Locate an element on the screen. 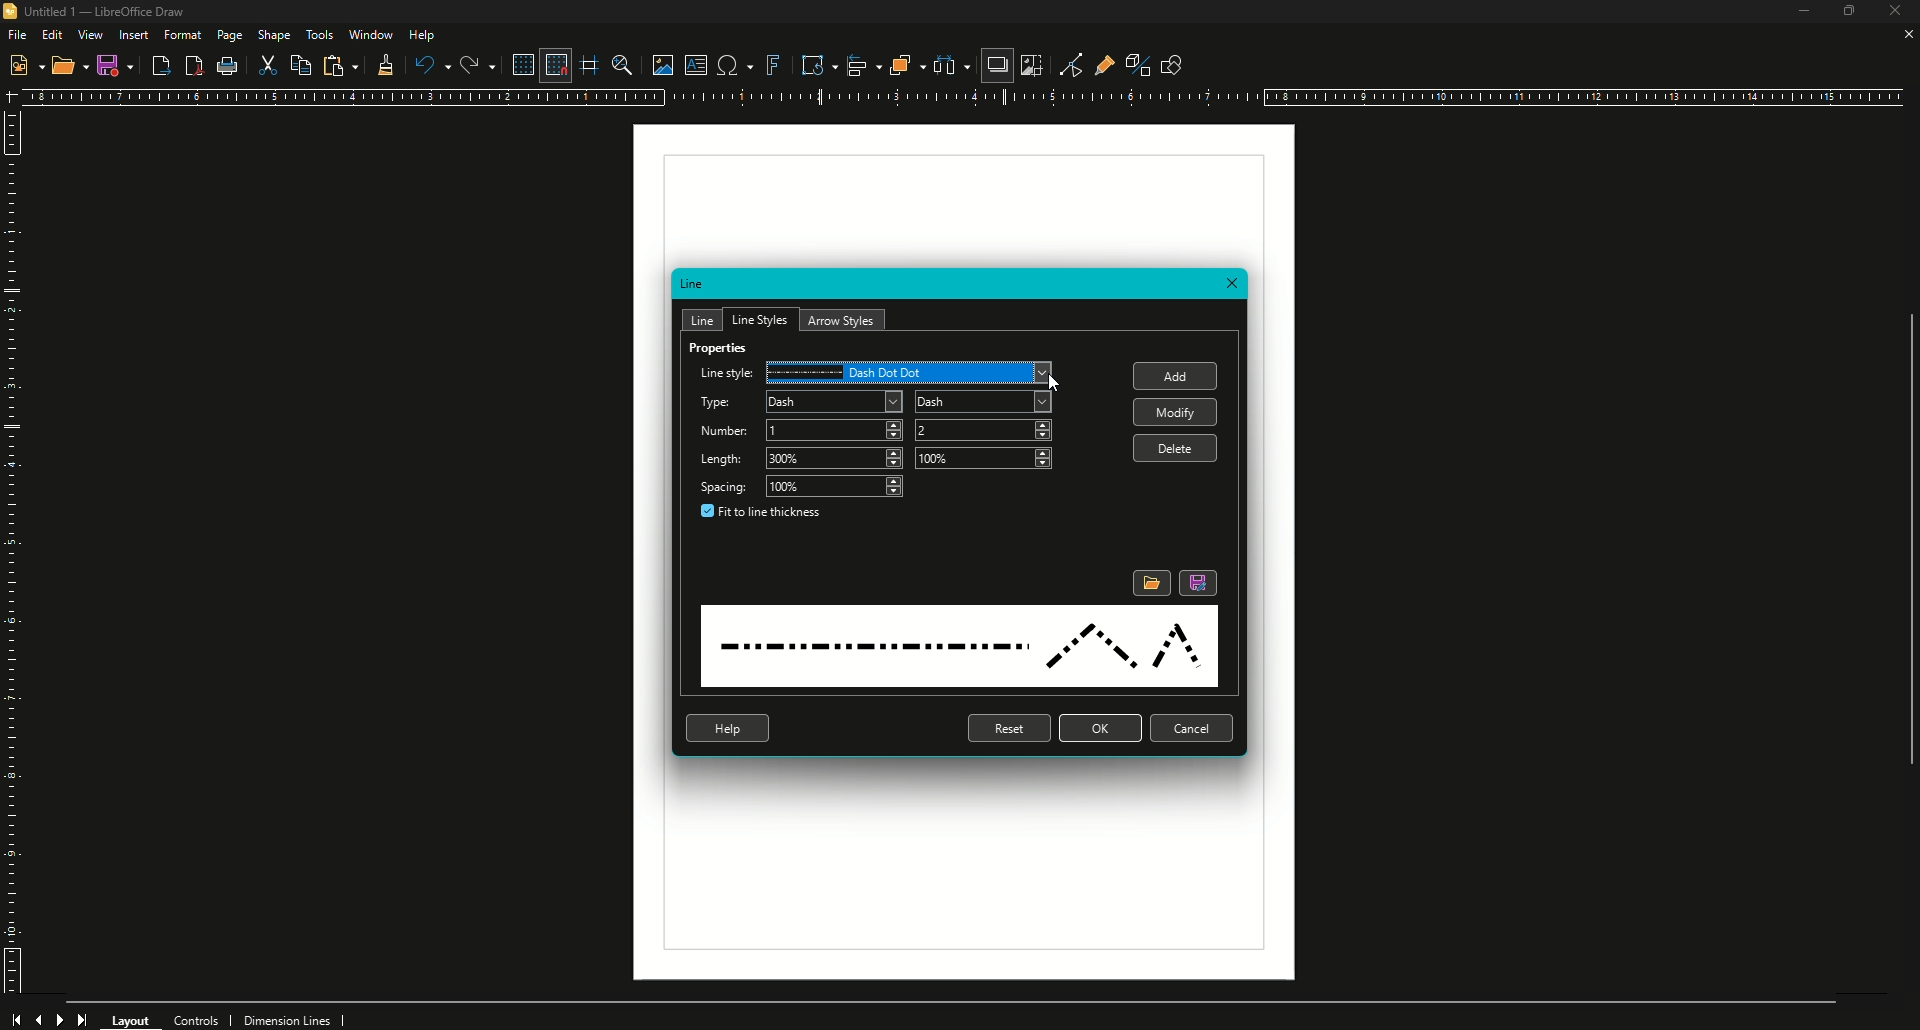  100% is located at coordinates (983, 457).